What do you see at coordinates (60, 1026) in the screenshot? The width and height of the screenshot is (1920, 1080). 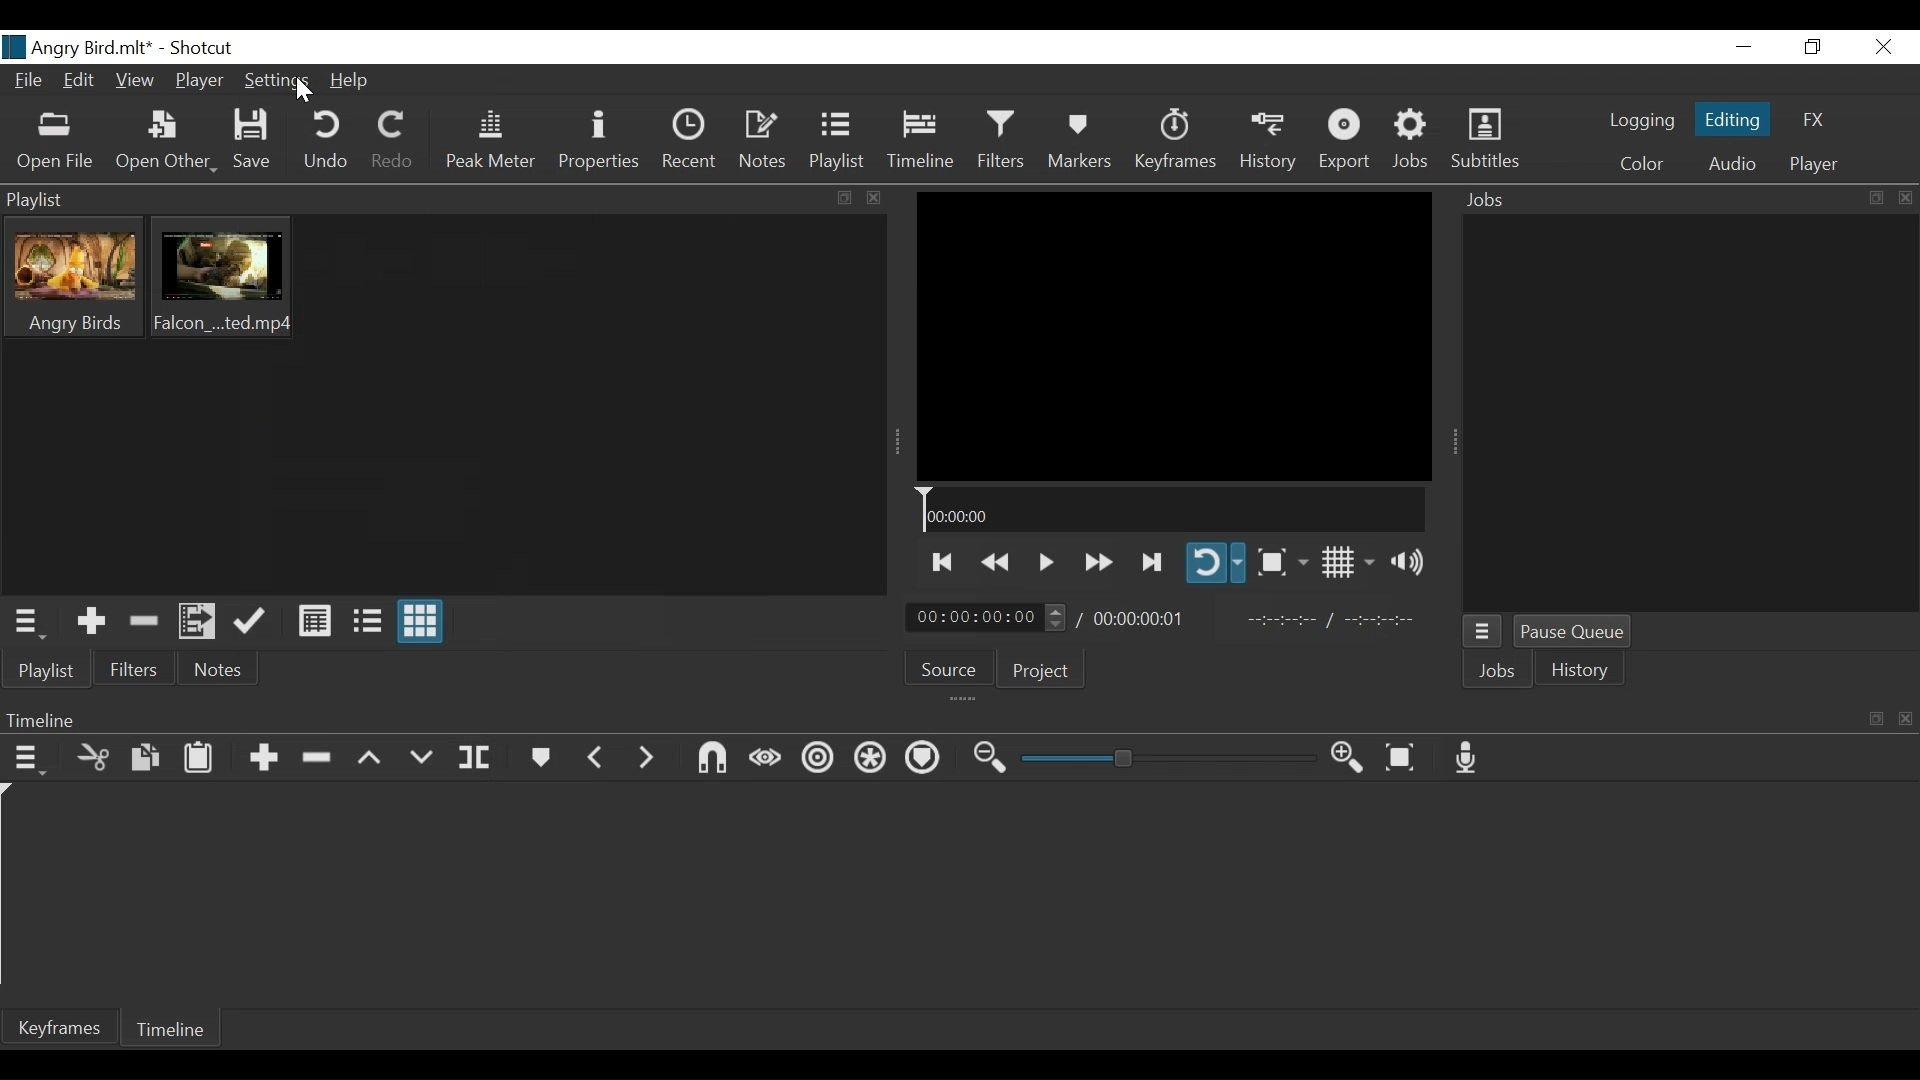 I see `Keyframes` at bounding box center [60, 1026].